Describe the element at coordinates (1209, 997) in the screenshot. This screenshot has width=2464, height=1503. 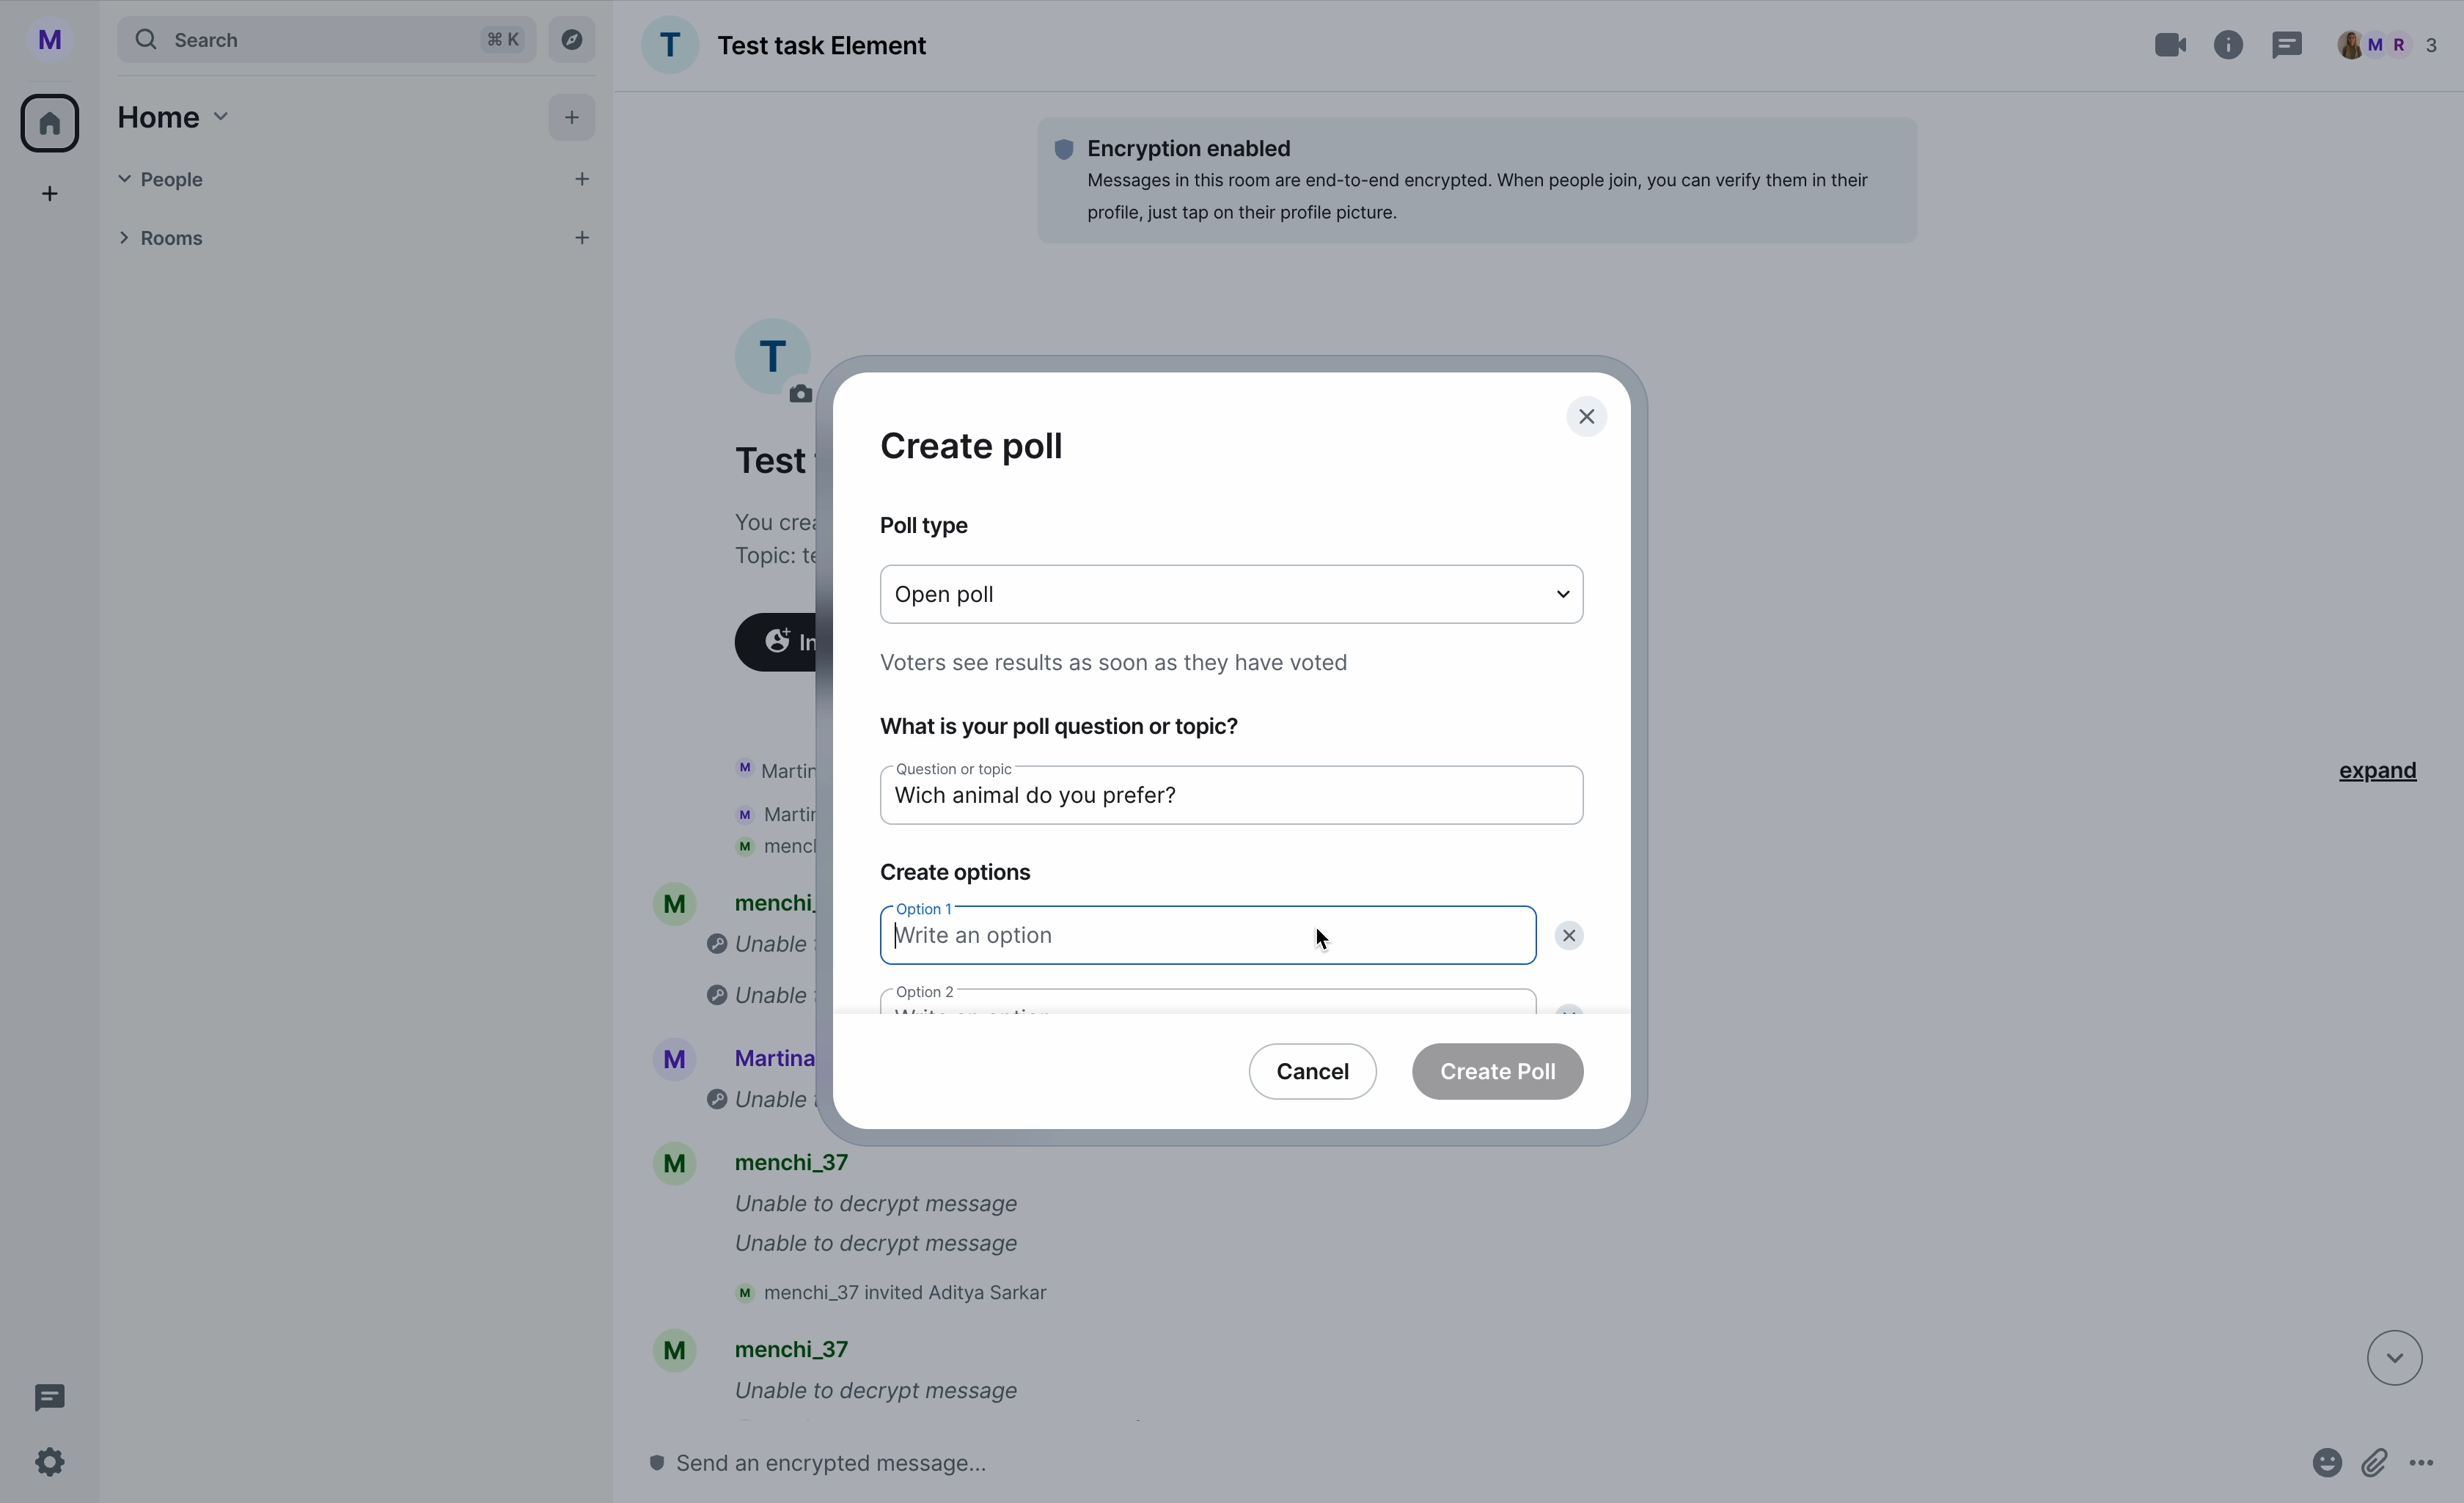
I see `option 2` at that location.